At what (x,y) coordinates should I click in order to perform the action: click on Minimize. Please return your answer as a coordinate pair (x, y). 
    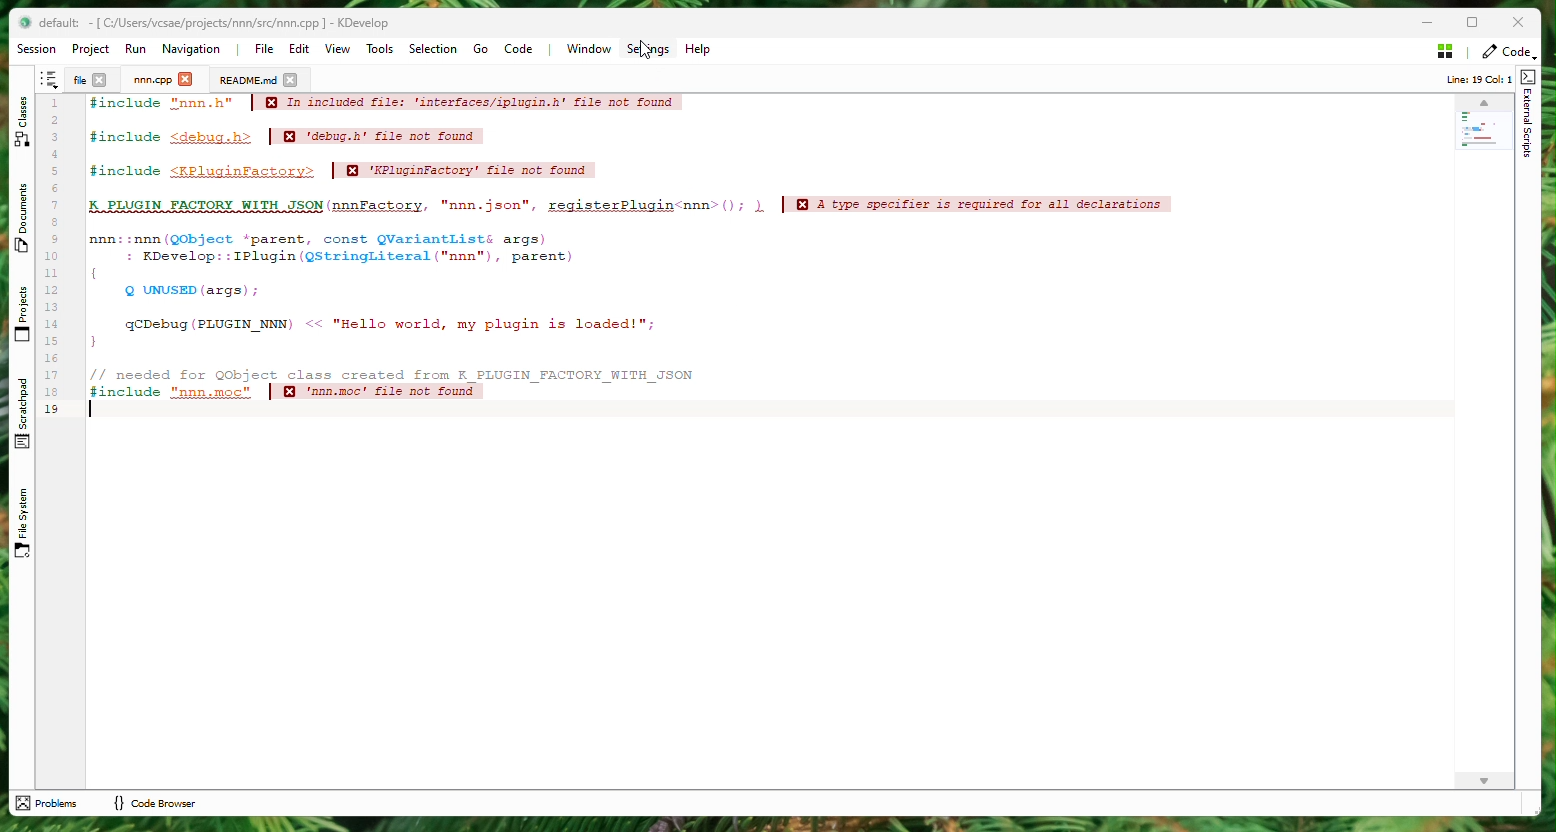
    Looking at the image, I should click on (1430, 23).